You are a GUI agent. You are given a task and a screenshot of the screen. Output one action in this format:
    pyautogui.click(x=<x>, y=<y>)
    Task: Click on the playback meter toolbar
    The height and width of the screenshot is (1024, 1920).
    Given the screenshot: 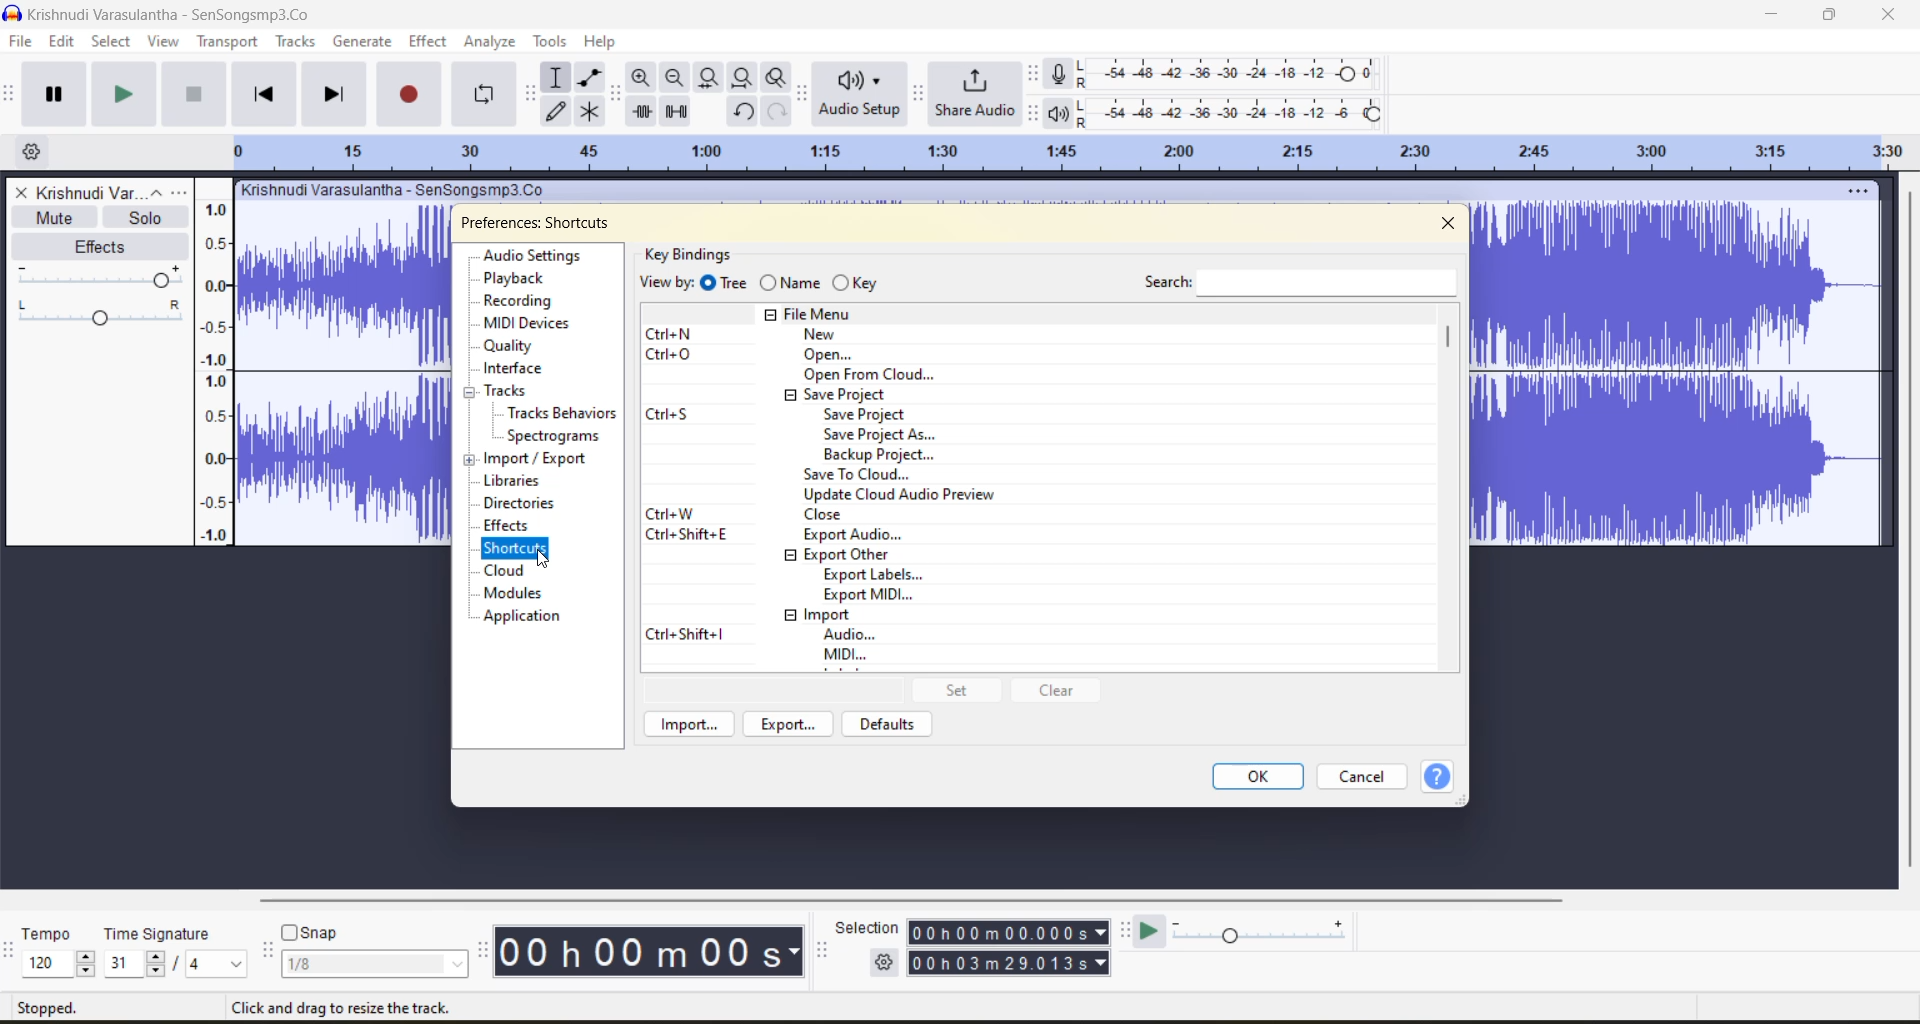 What is the action you would take?
    pyautogui.click(x=1035, y=113)
    